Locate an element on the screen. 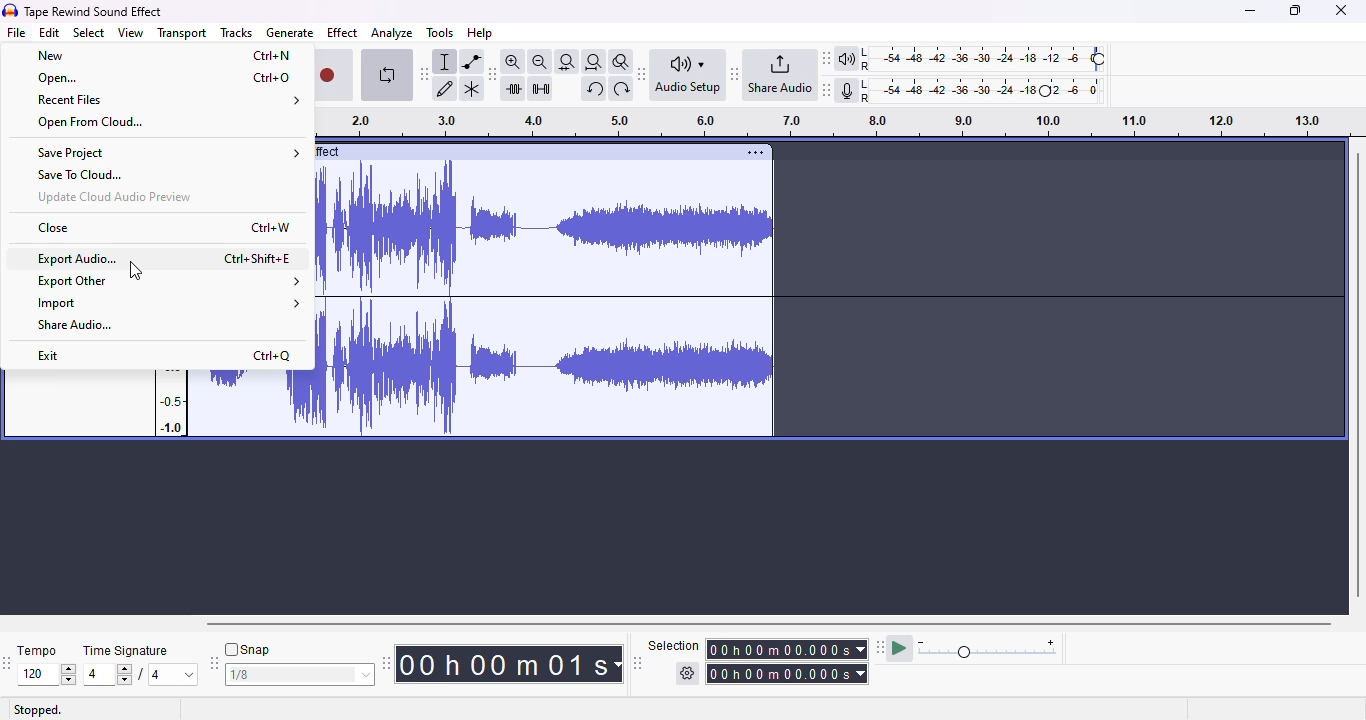  view is located at coordinates (131, 32).